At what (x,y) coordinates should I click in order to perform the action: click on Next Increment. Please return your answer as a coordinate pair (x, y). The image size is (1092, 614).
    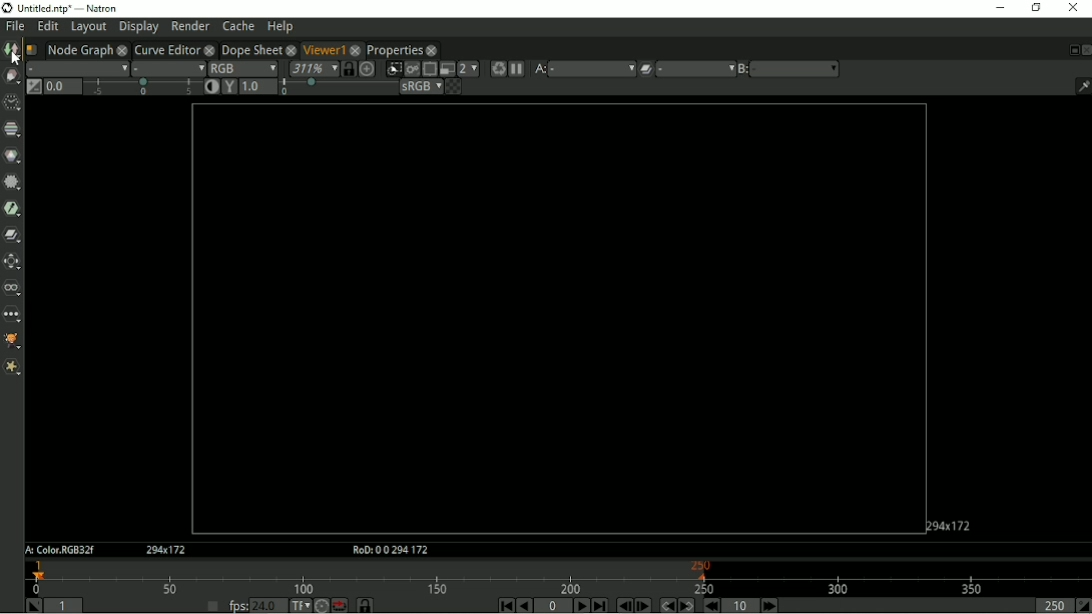
    Looking at the image, I should click on (769, 605).